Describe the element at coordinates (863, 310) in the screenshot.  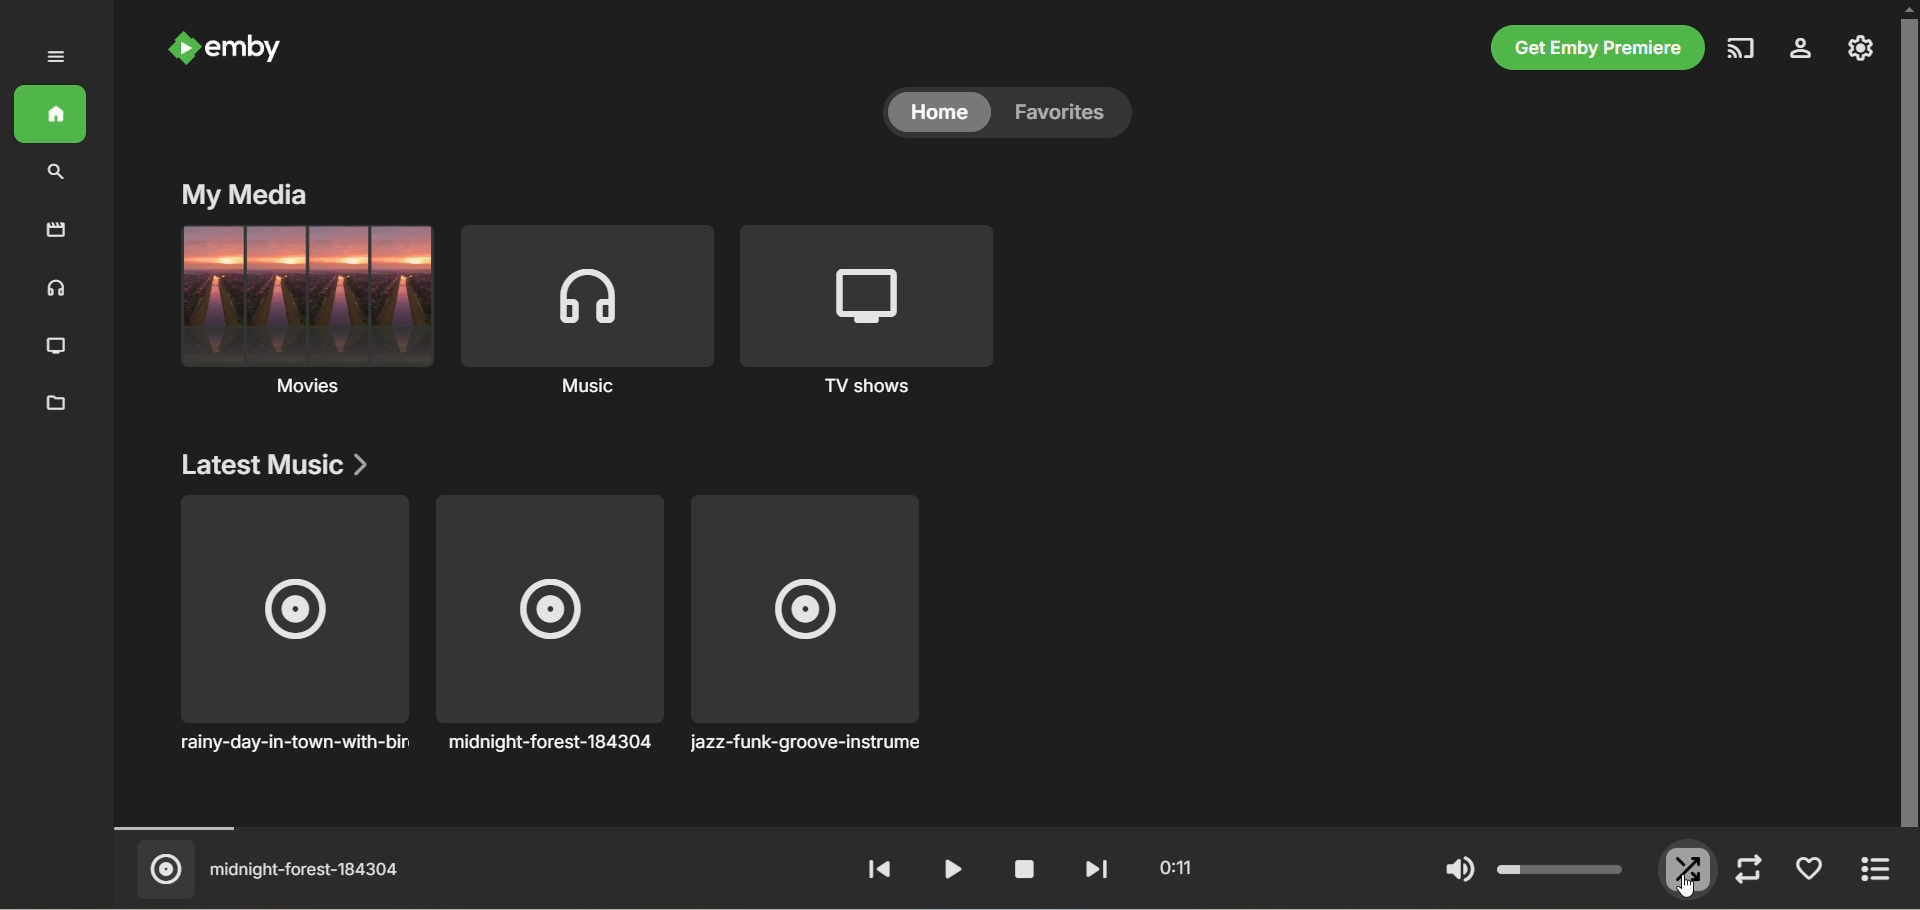
I see `TV shows` at that location.